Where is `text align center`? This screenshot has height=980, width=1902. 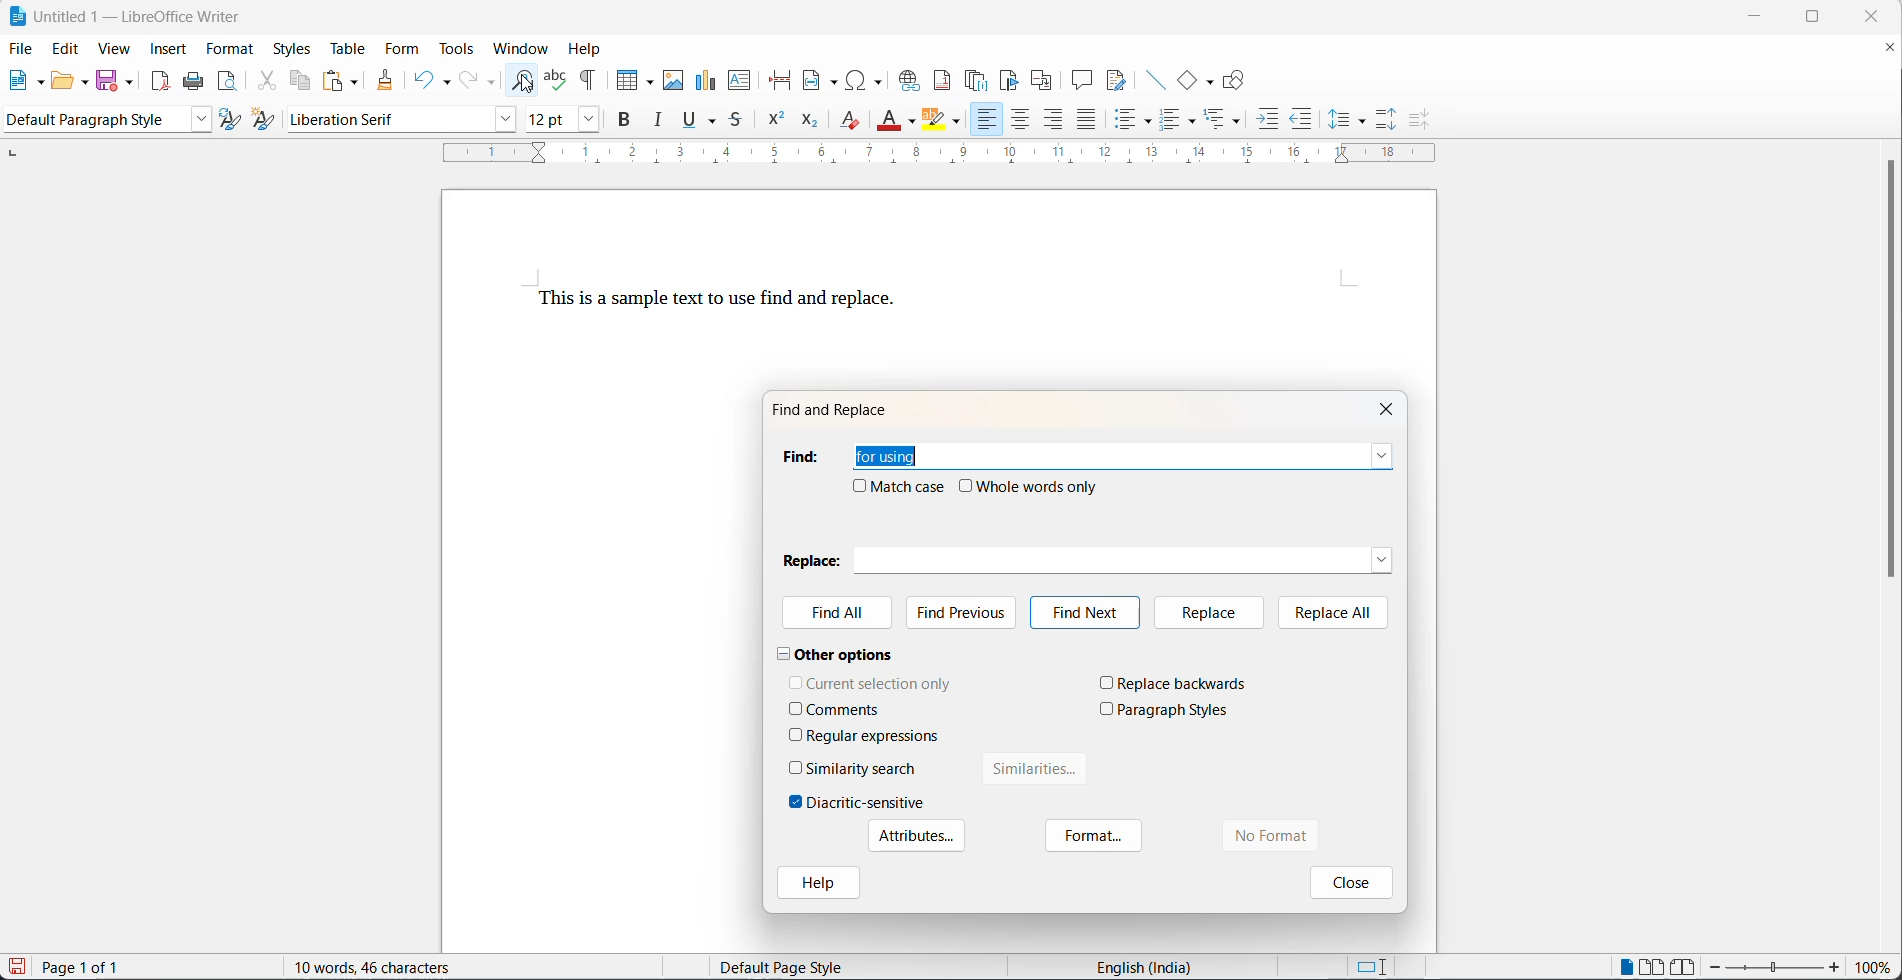
text align center is located at coordinates (1021, 121).